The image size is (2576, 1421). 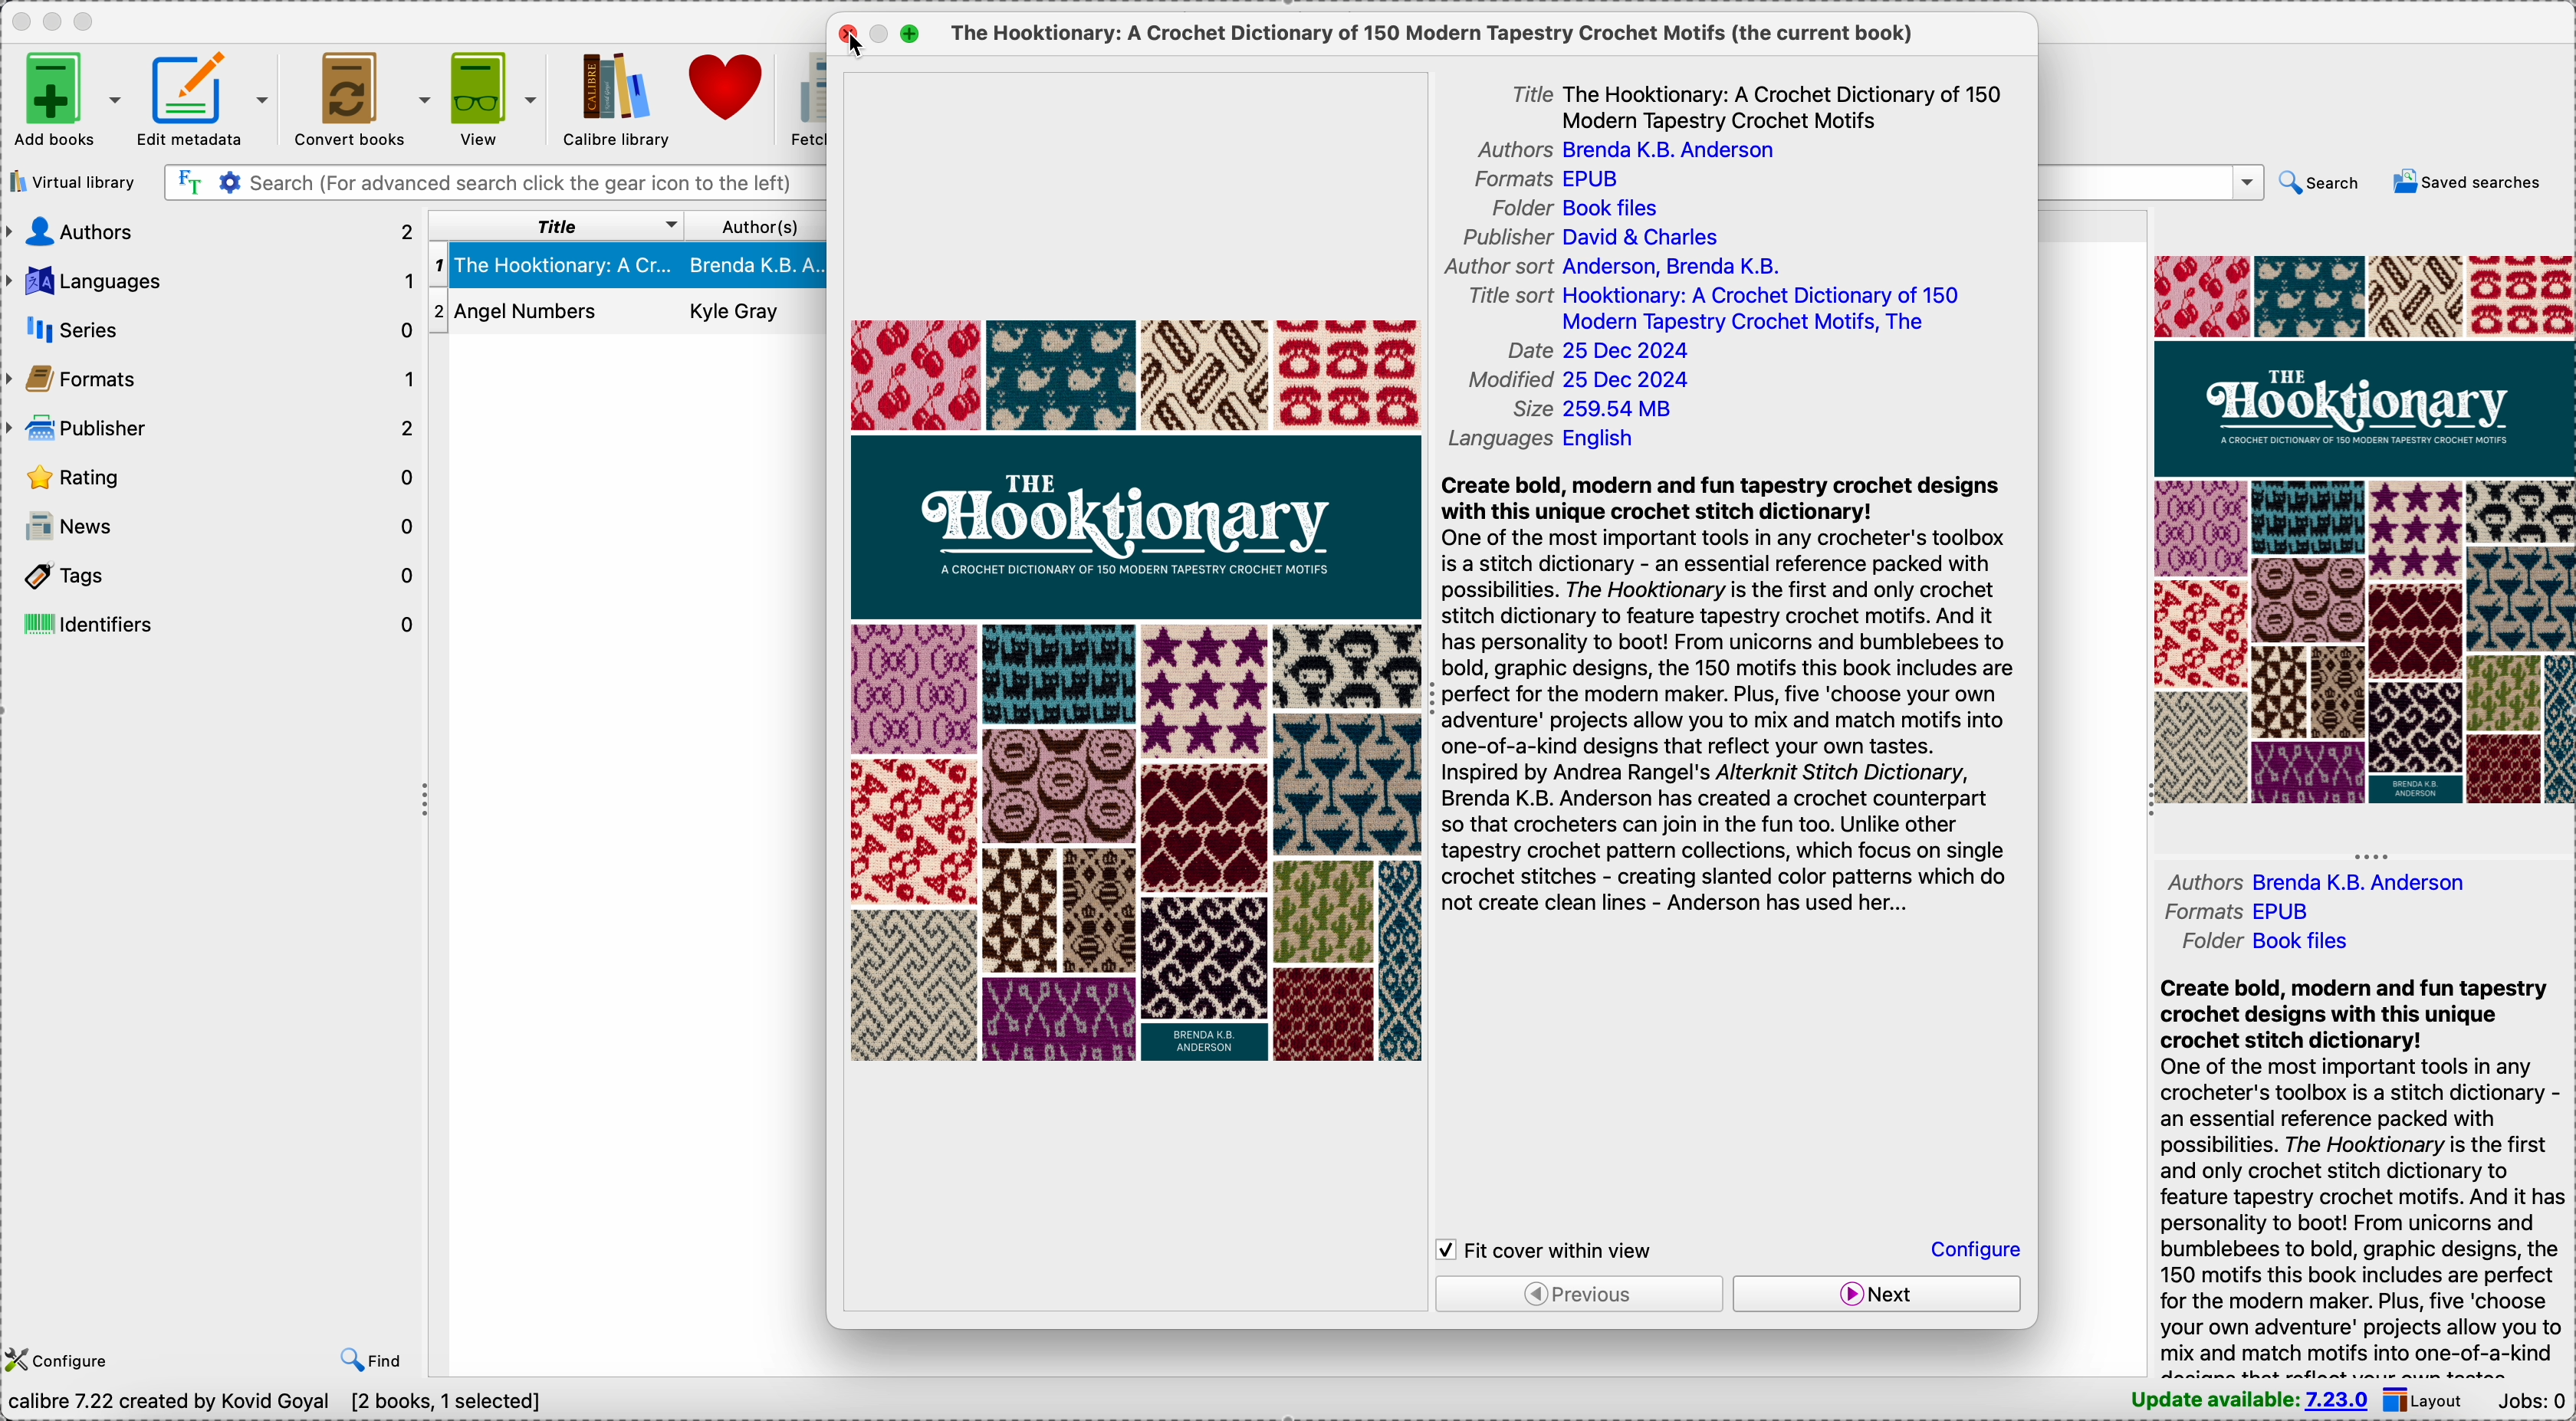 I want to click on modified, so click(x=1580, y=382).